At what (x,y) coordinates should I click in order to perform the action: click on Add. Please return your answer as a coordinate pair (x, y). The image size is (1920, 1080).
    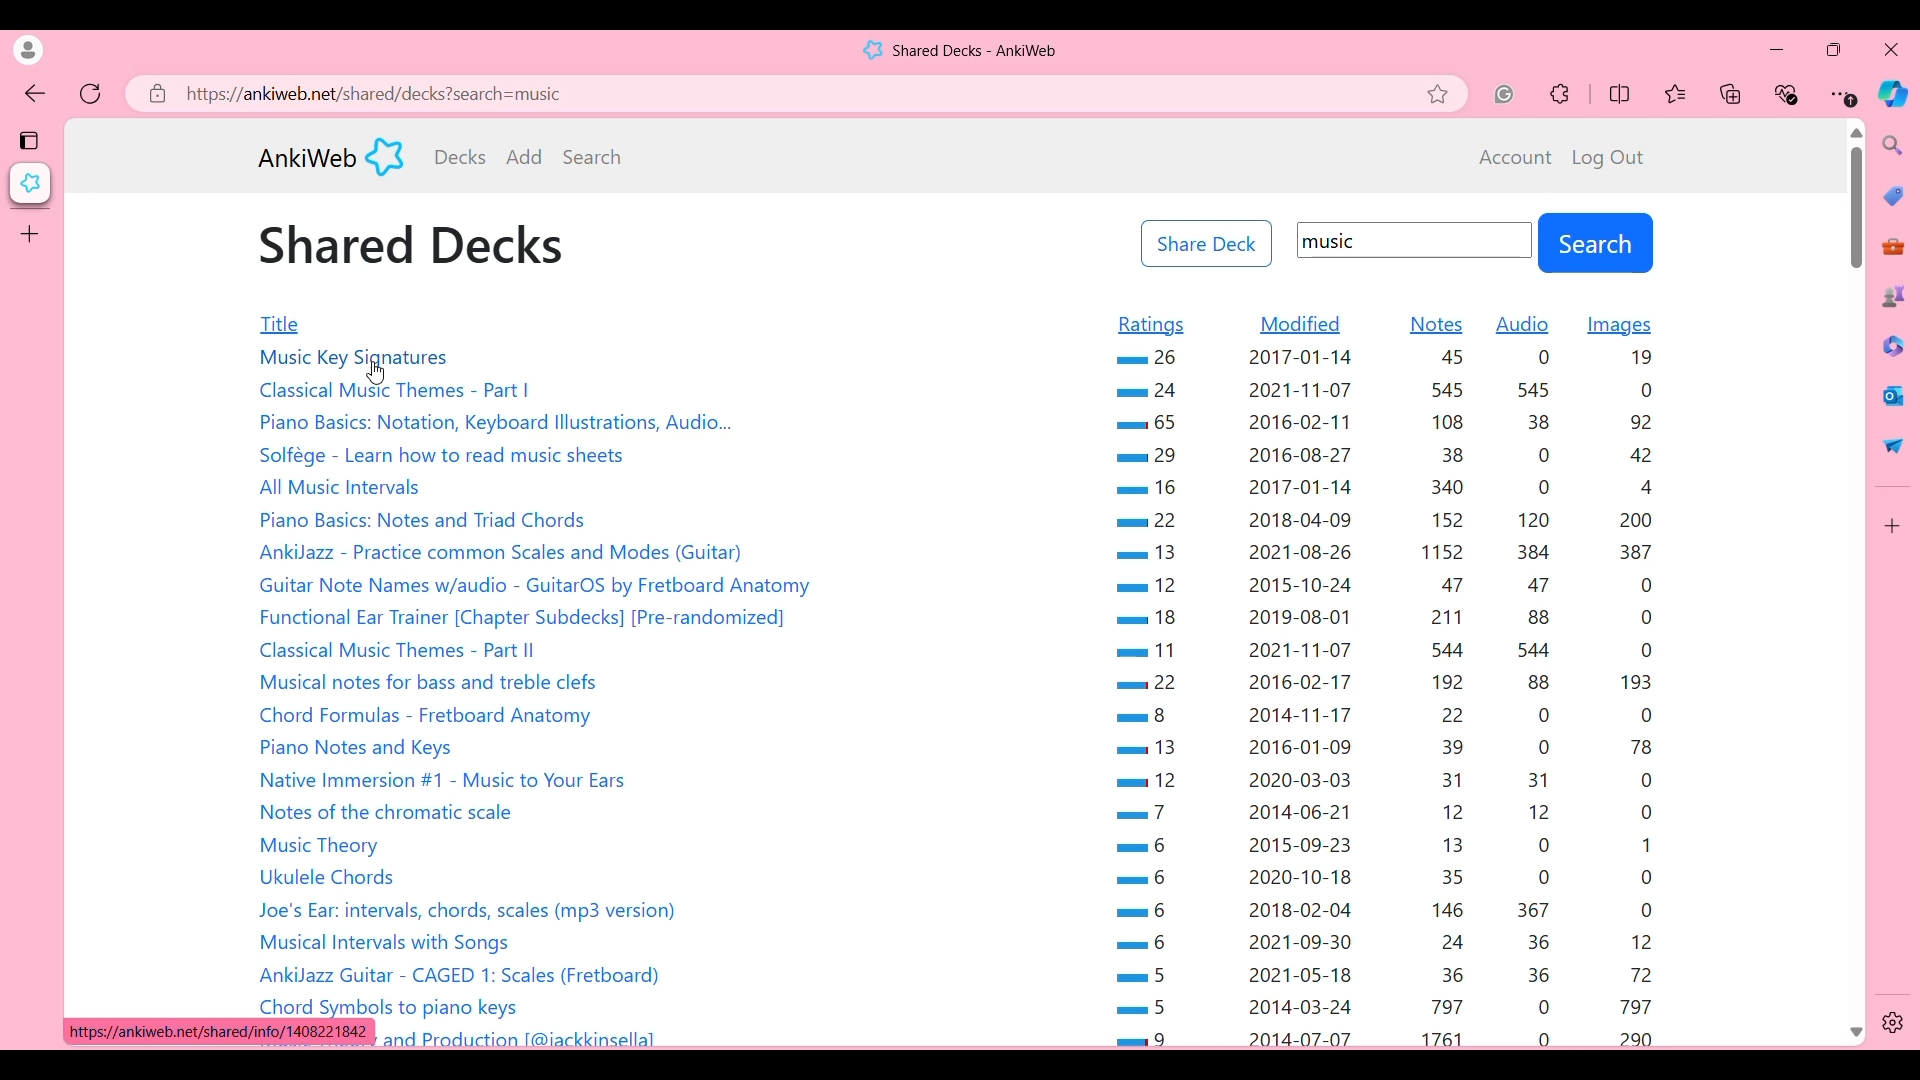
    Looking at the image, I should click on (525, 156).